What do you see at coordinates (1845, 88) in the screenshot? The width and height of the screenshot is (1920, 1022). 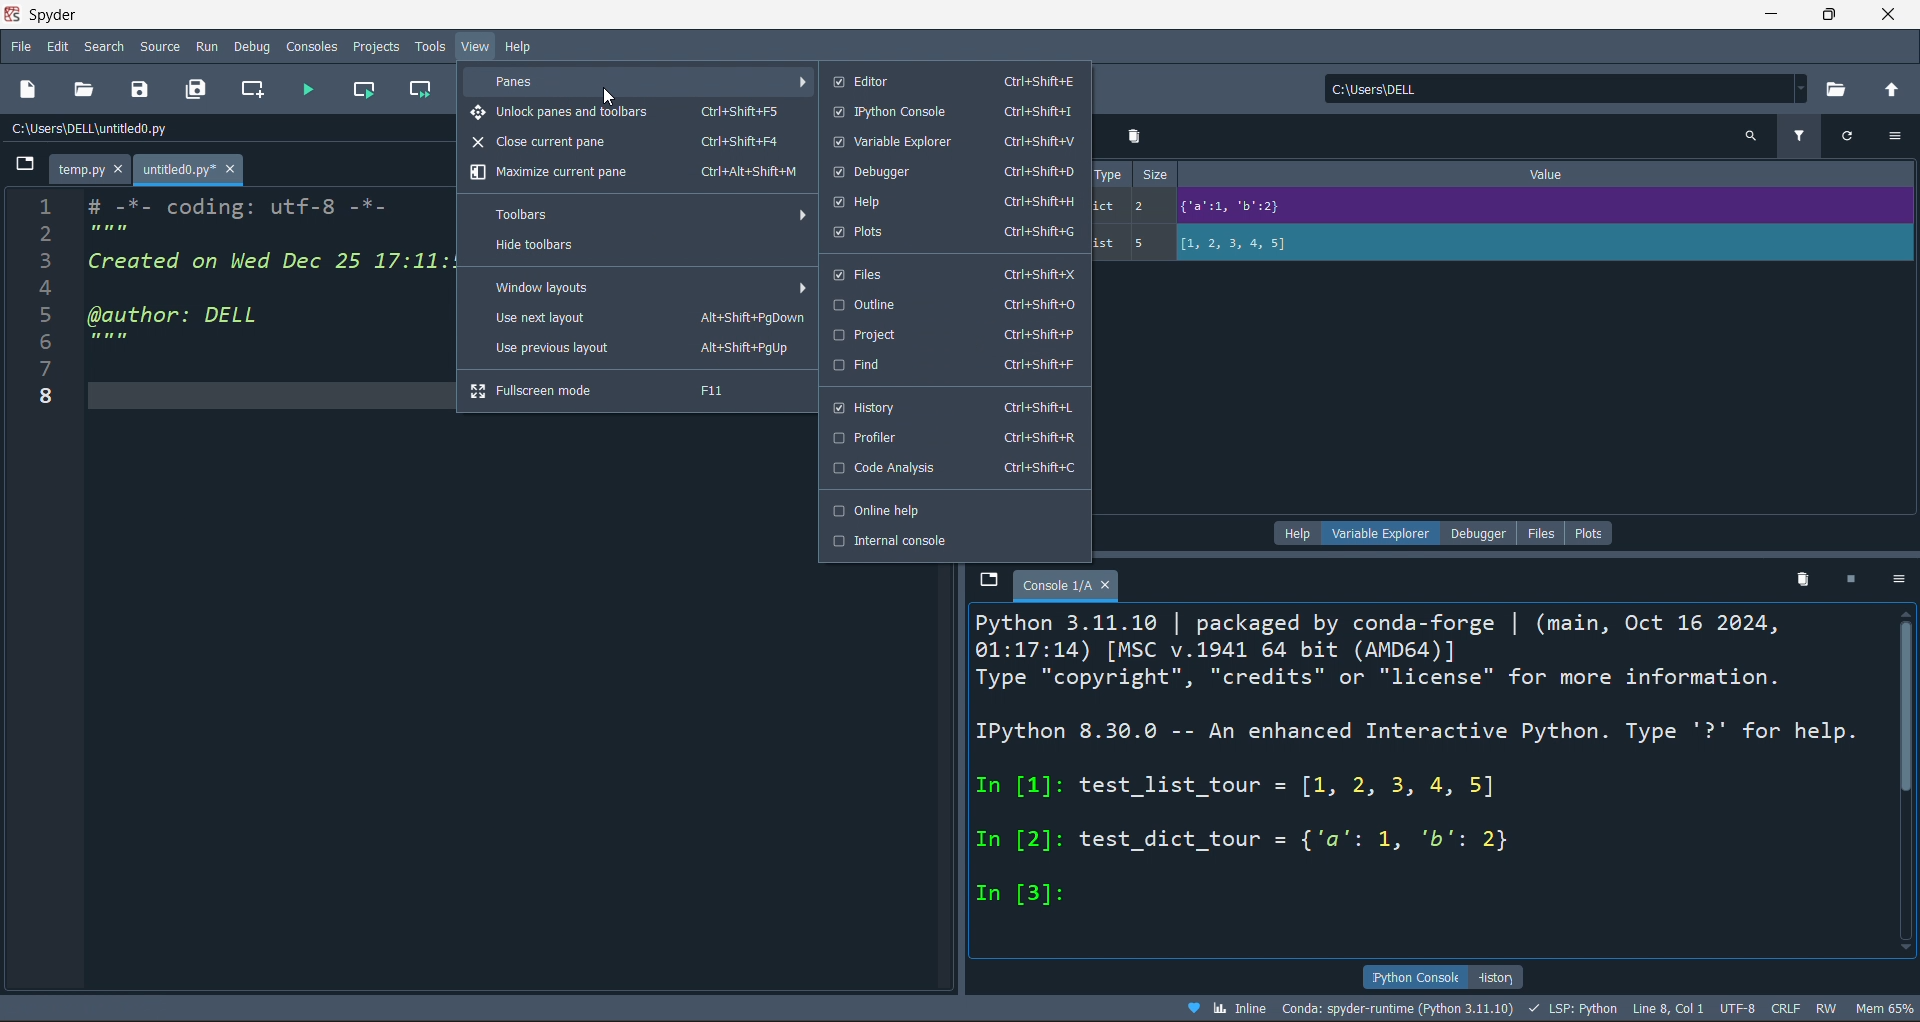 I see `open directory` at bounding box center [1845, 88].